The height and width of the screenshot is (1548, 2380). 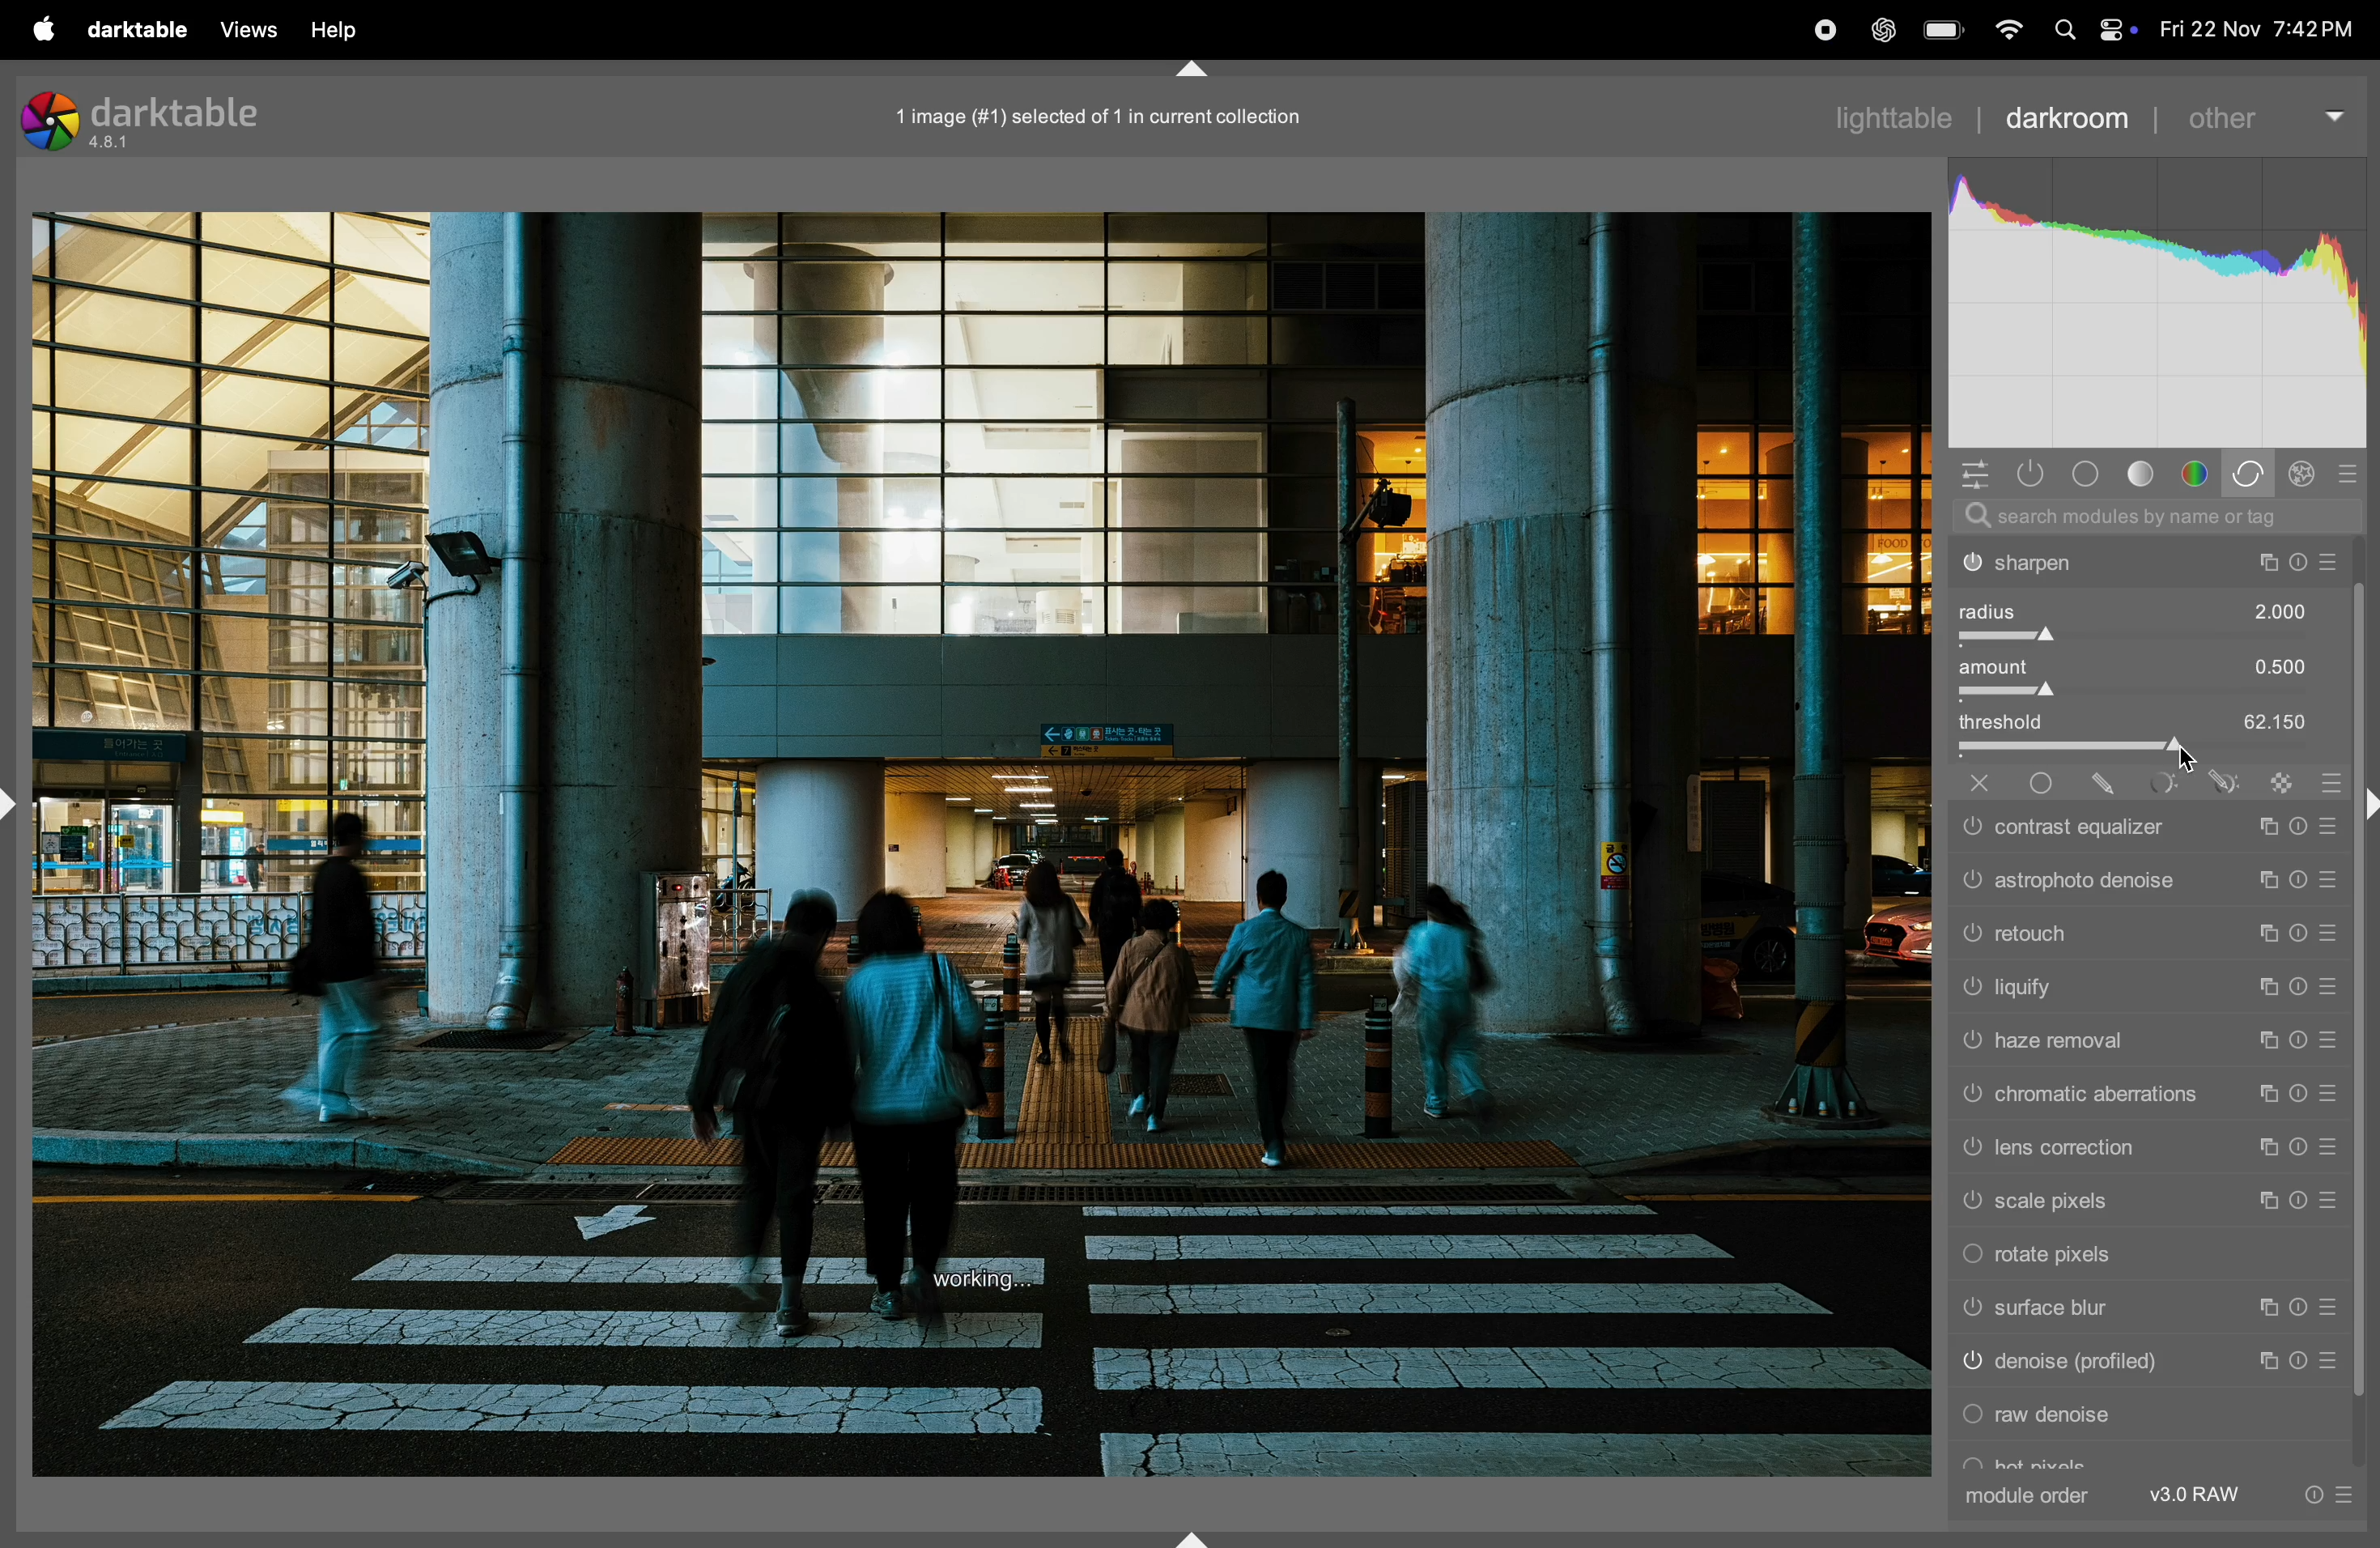 What do you see at coordinates (2325, 1495) in the screenshot?
I see `info` at bounding box center [2325, 1495].